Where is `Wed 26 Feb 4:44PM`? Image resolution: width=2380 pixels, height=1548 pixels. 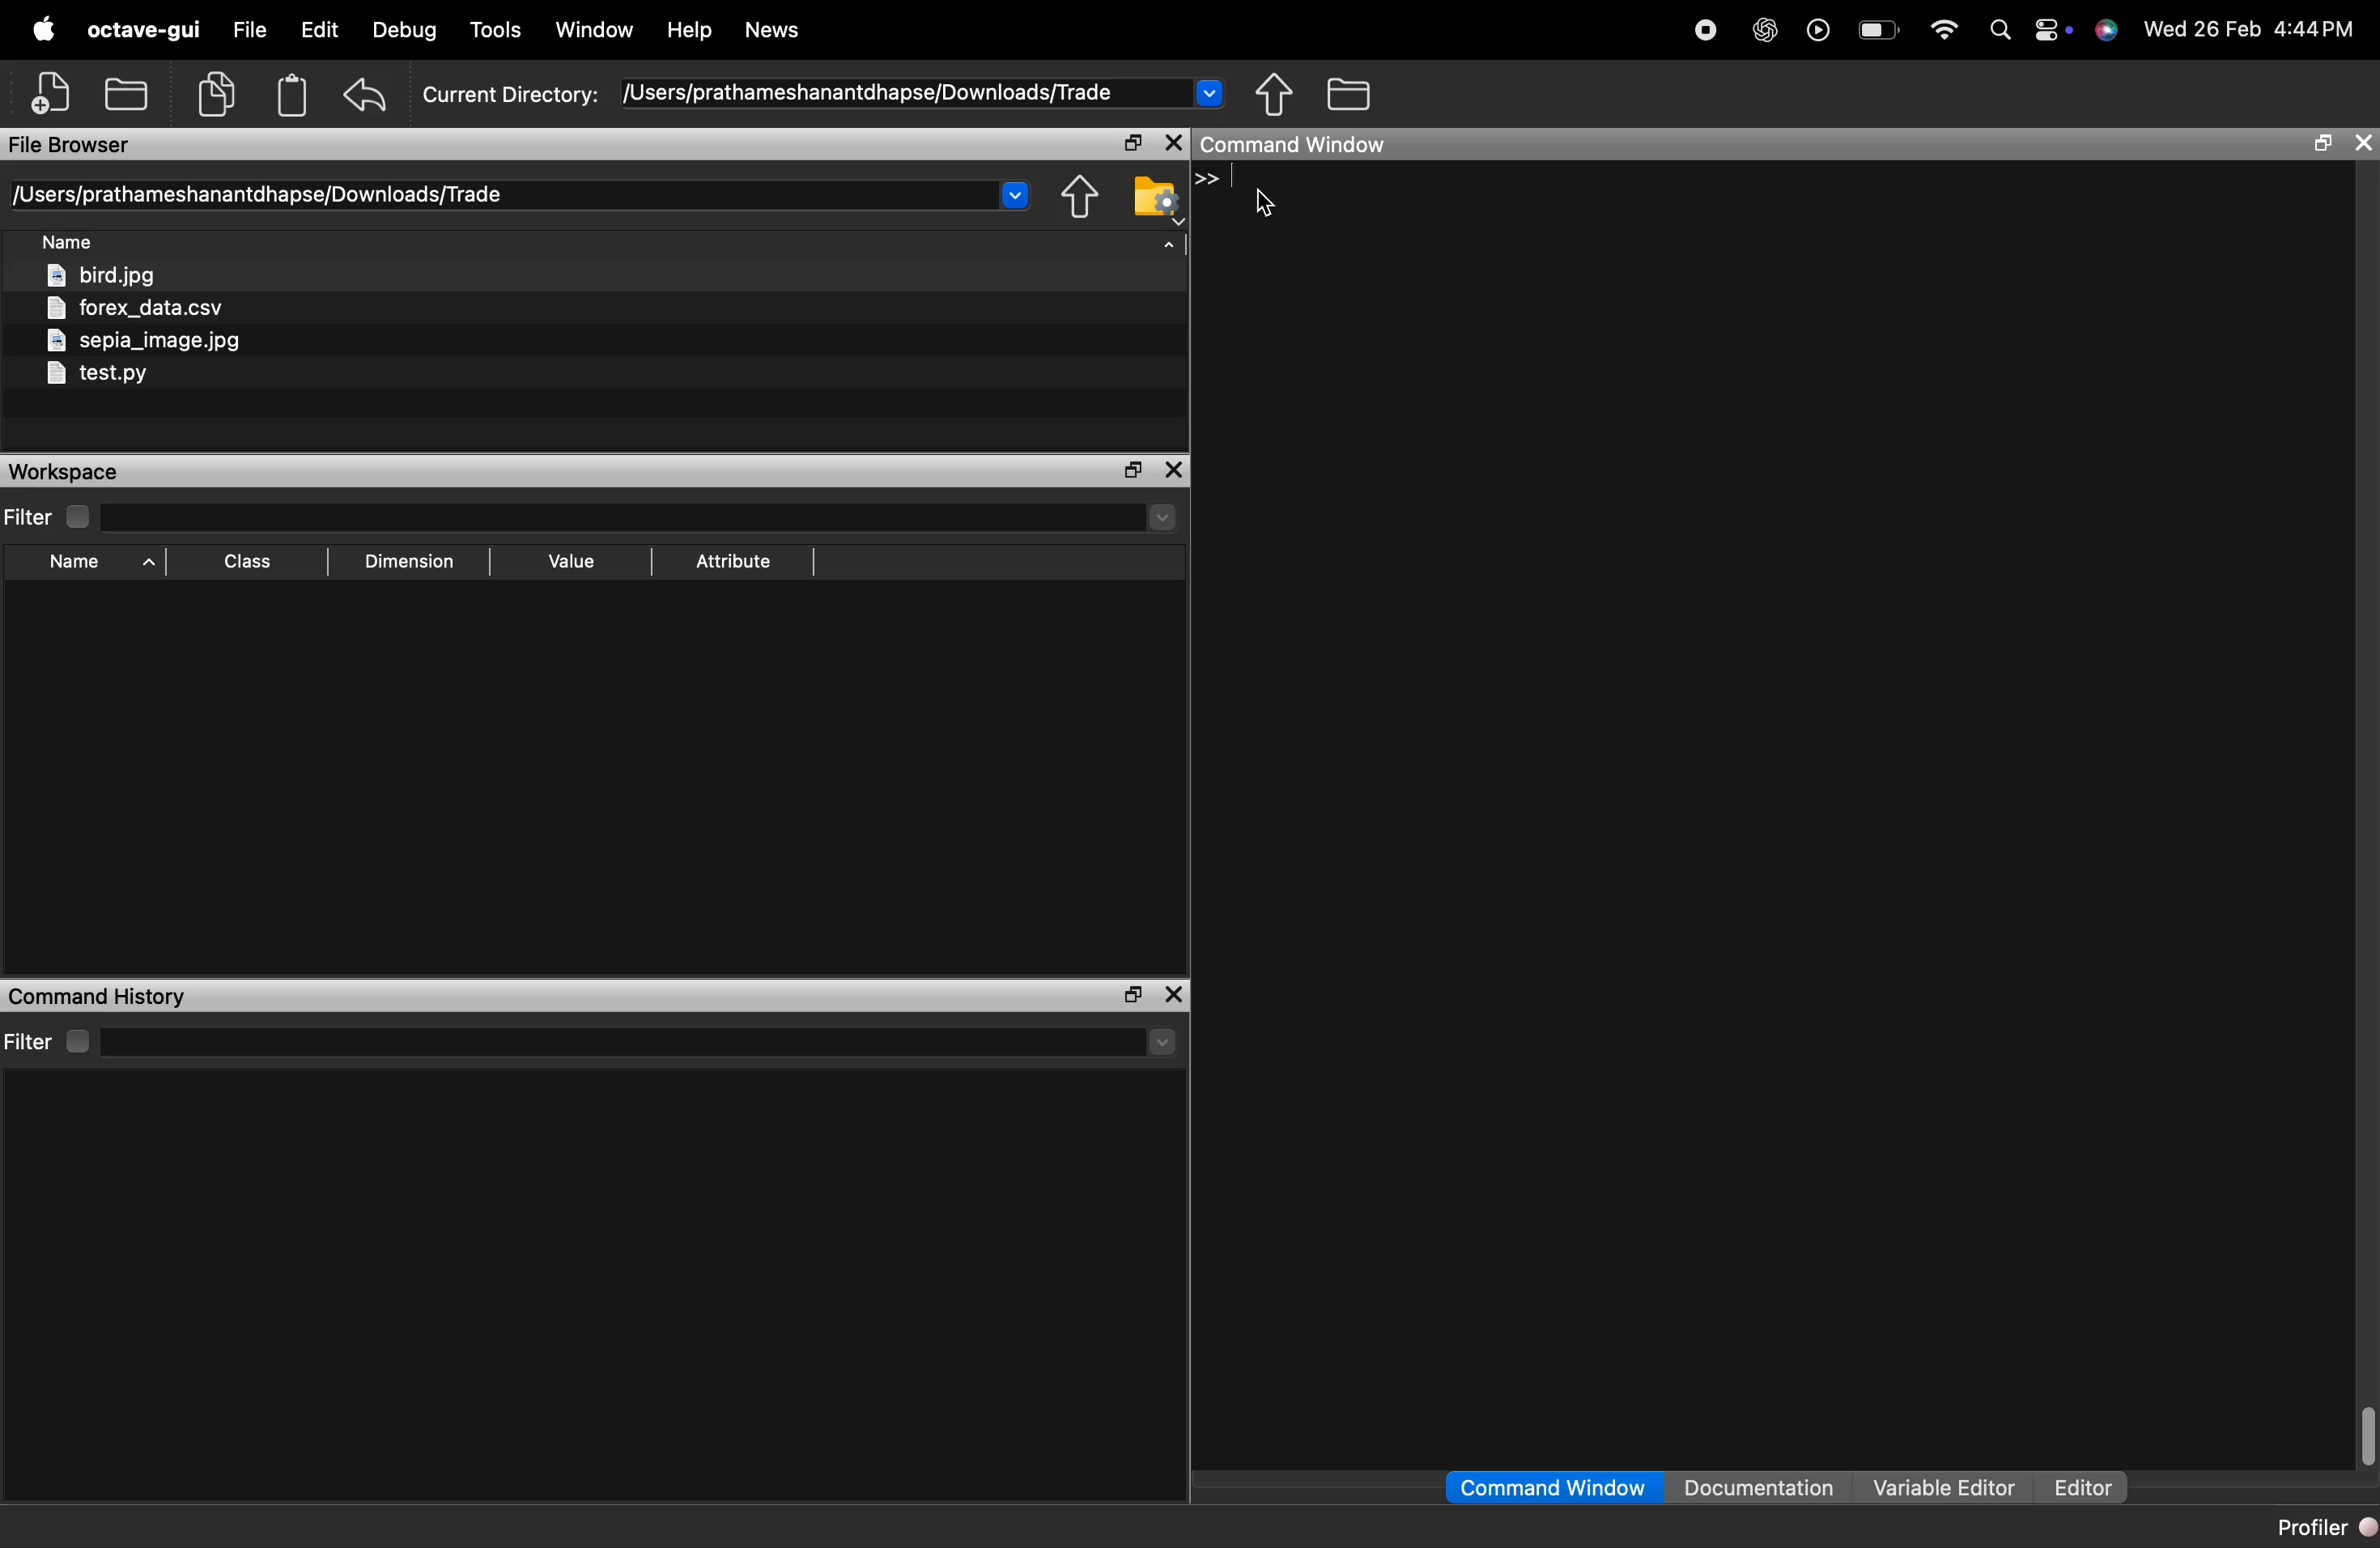 Wed 26 Feb 4:44PM is located at coordinates (2251, 29).